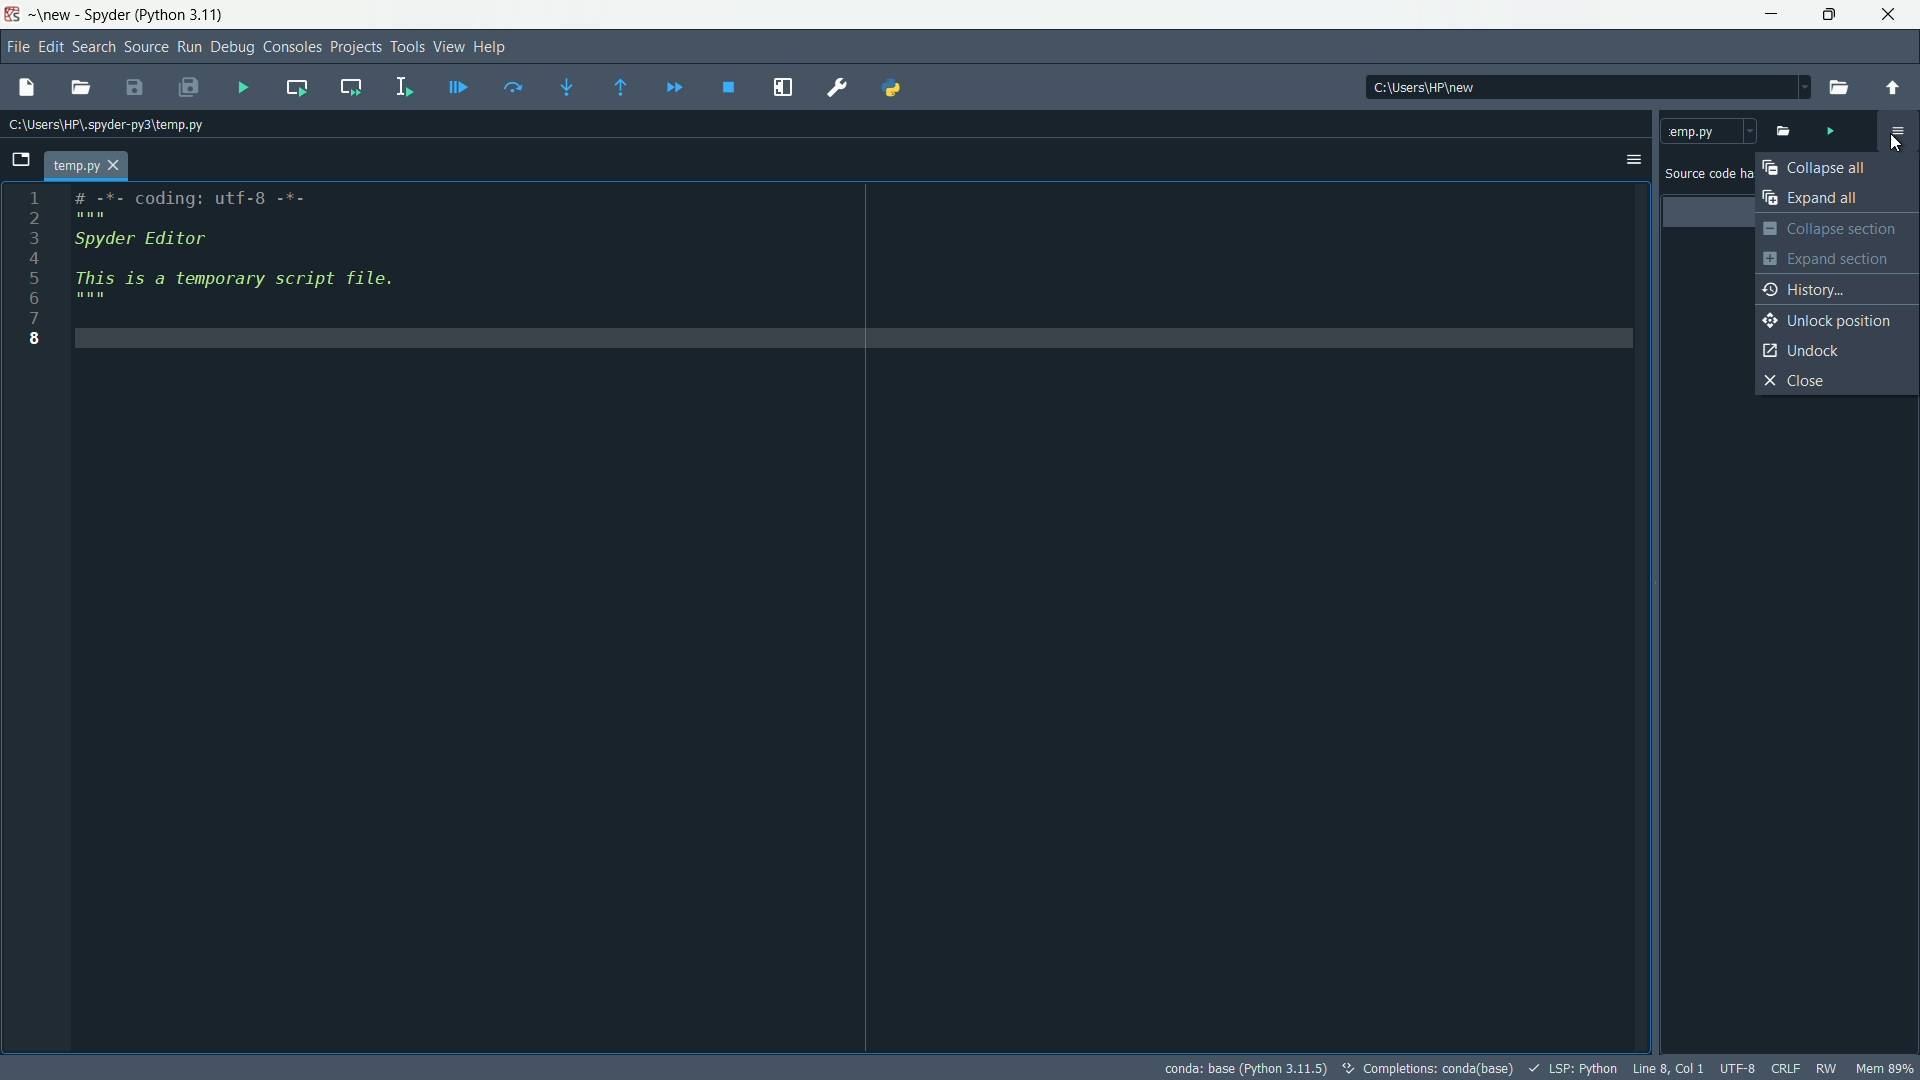  I want to click on run file, so click(242, 87).